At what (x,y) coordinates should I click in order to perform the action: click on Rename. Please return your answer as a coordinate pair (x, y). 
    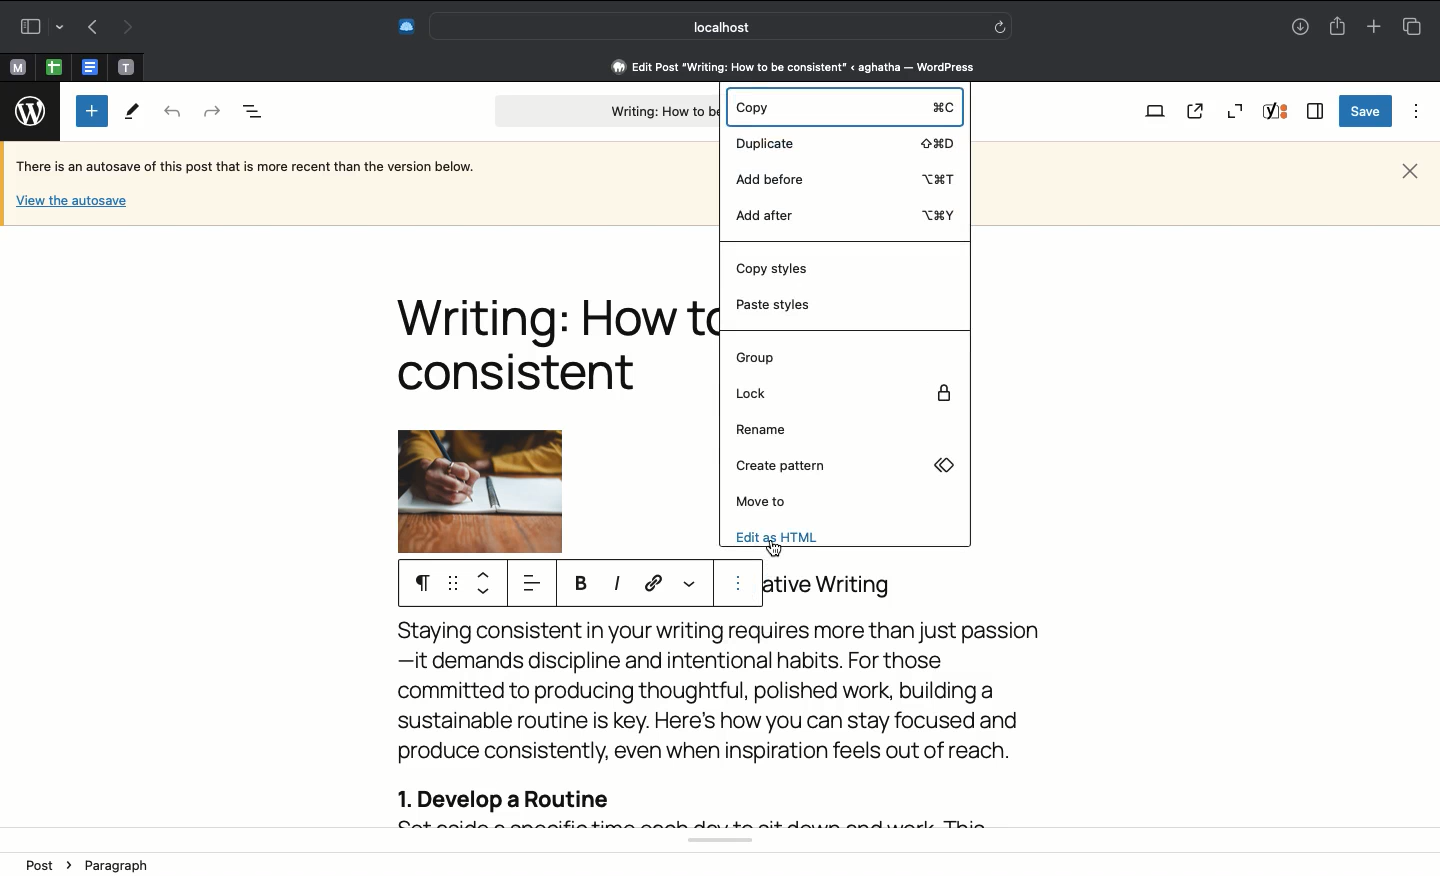
    Looking at the image, I should click on (763, 430).